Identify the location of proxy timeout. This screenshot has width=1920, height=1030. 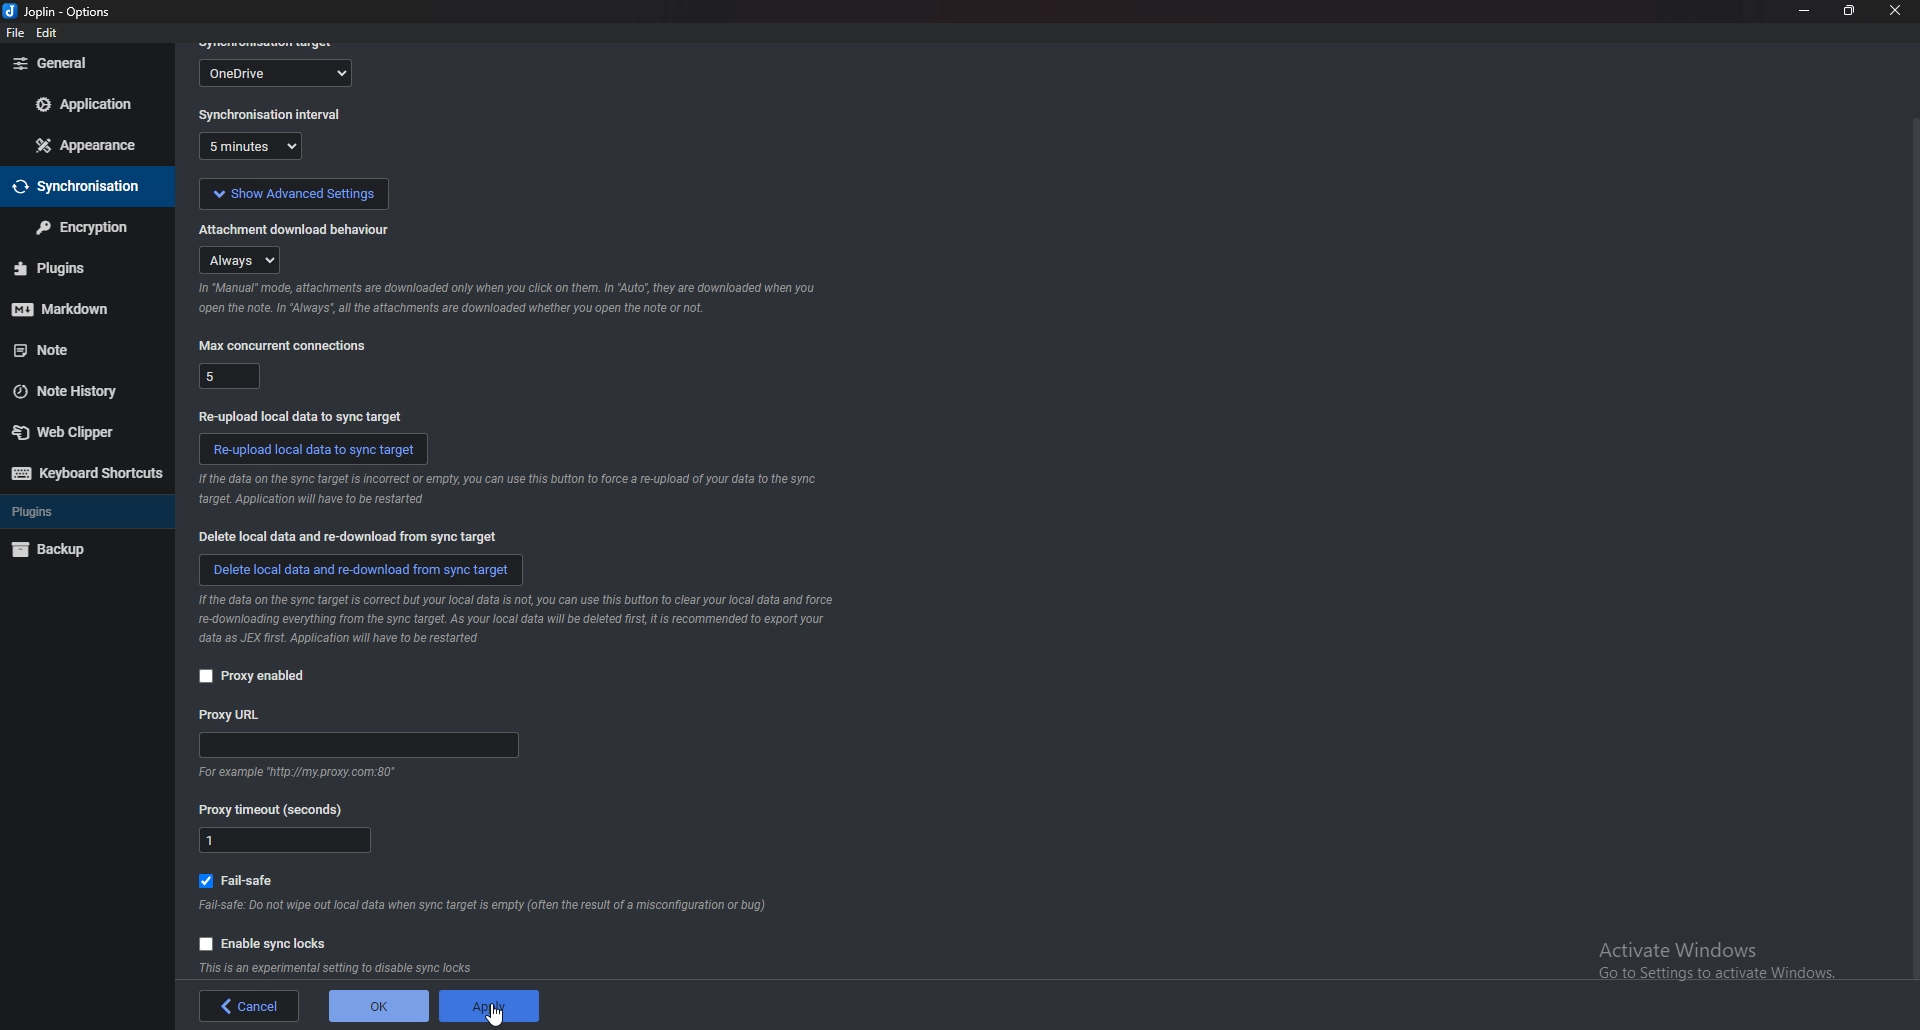
(279, 809).